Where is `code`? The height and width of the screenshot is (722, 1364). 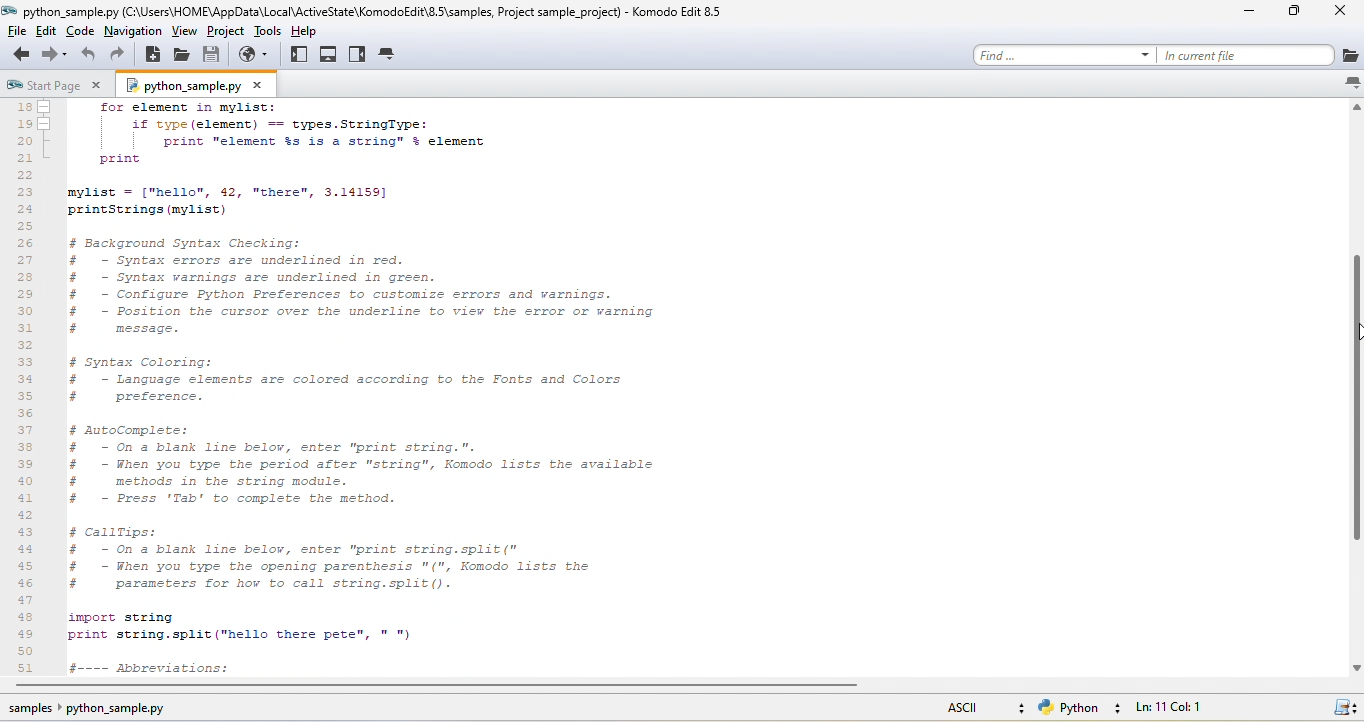
code is located at coordinates (82, 31).